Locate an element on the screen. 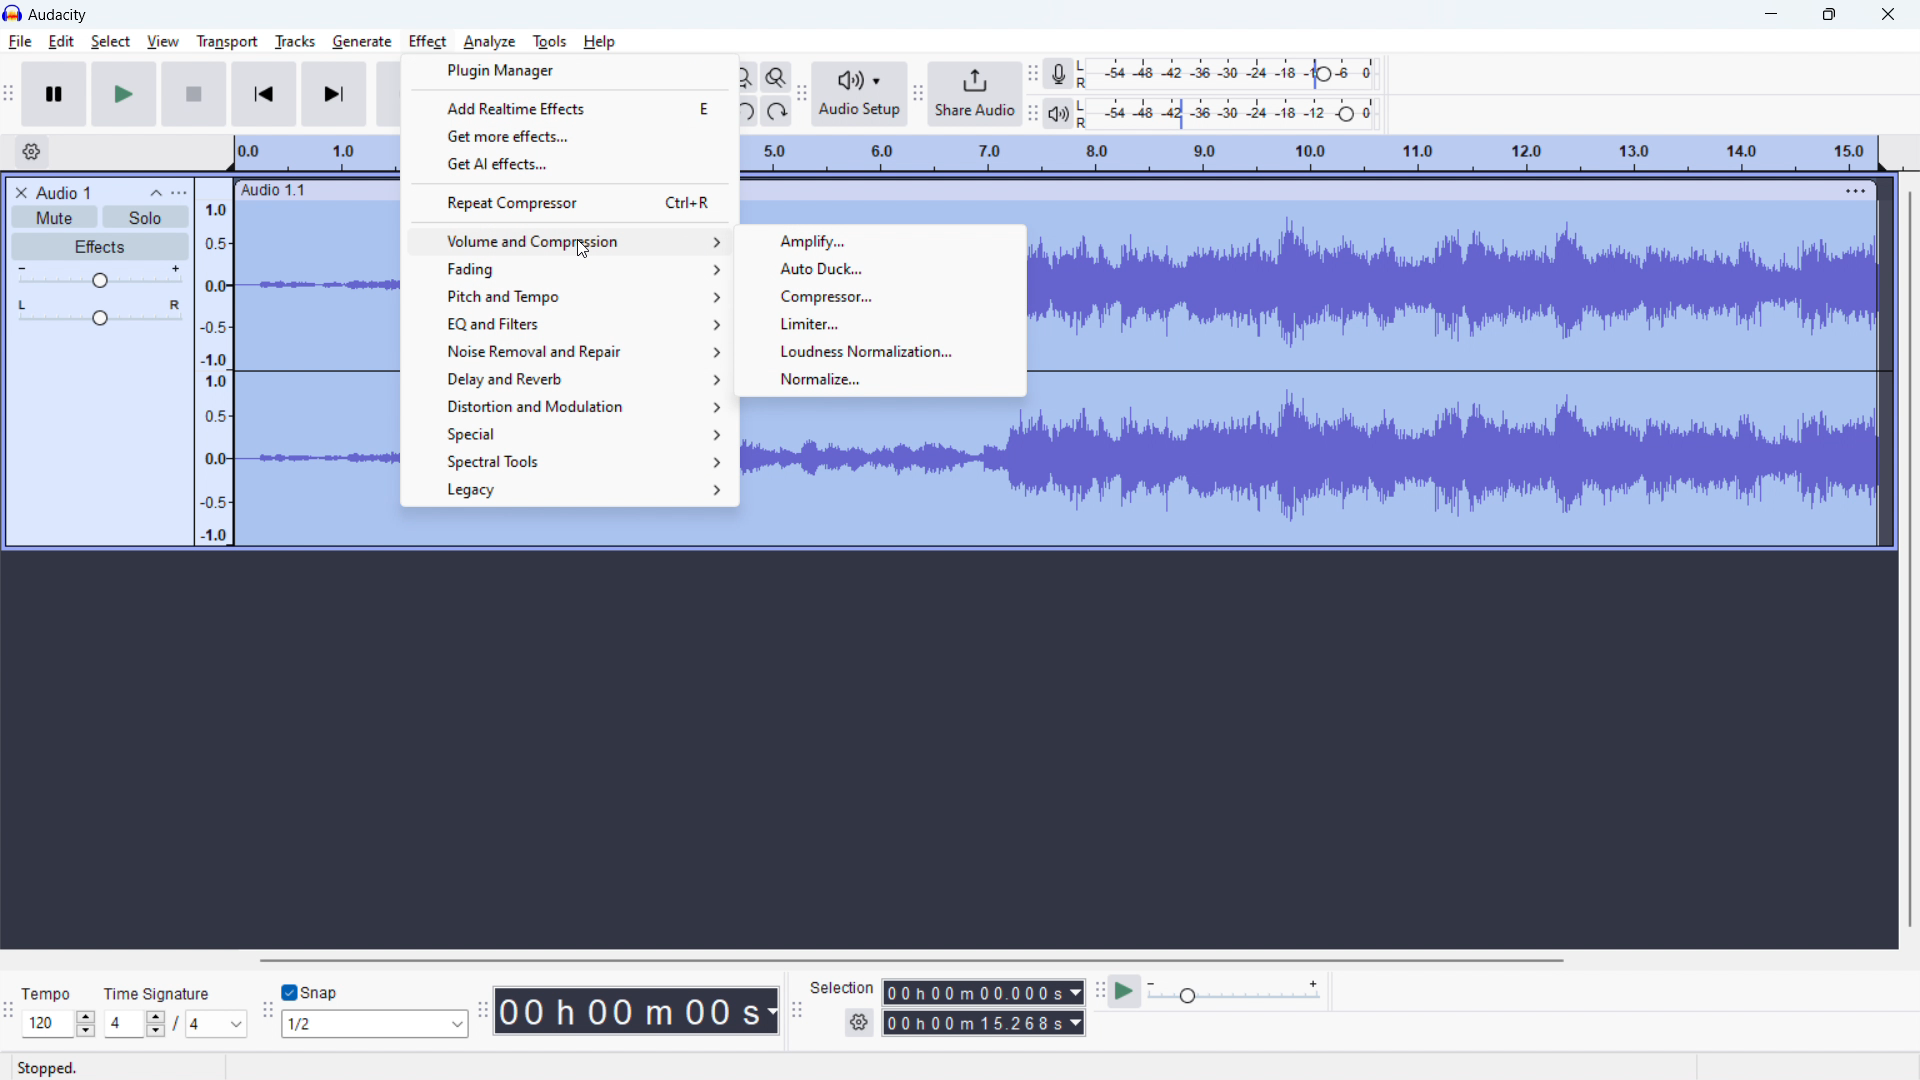 This screenshot has width=1920, height=1080. tracks is located at coordinates (294, 42).